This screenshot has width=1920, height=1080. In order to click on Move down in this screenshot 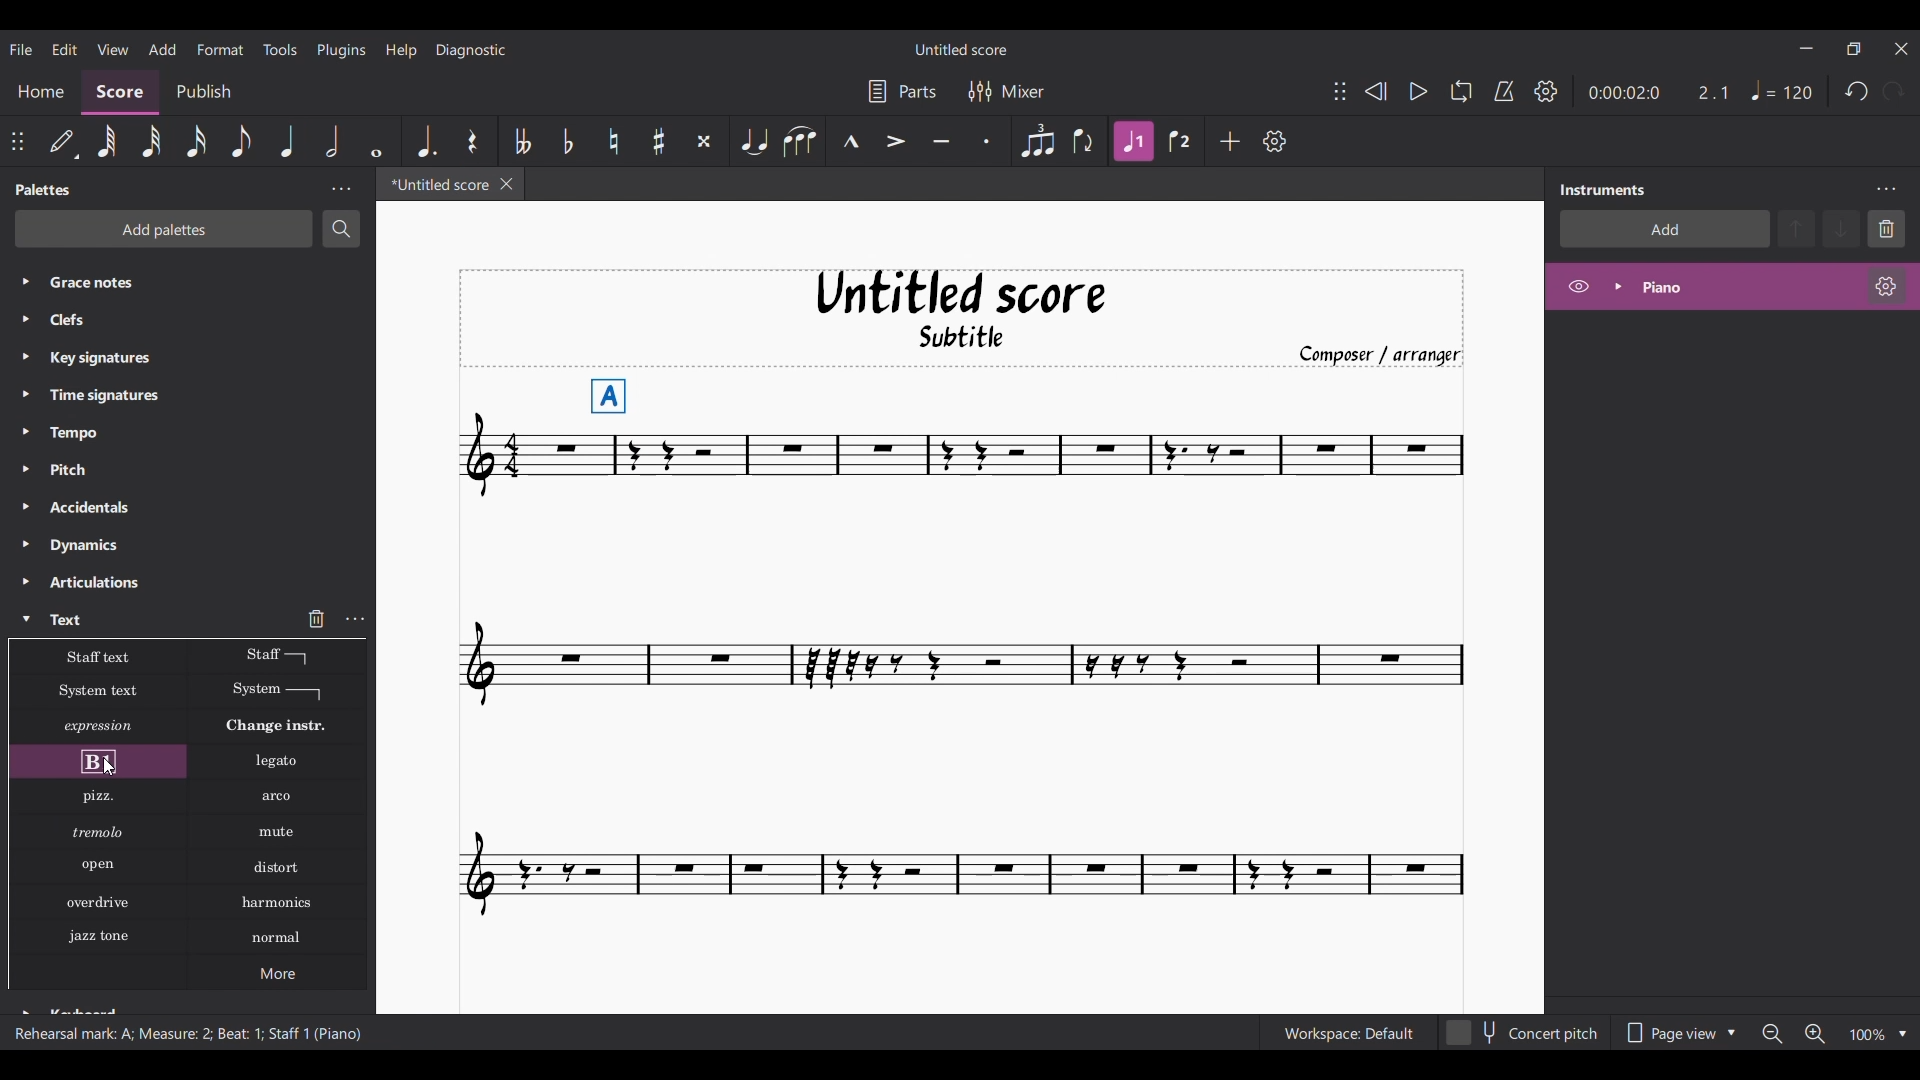, I will do `click(1841, 228)`.